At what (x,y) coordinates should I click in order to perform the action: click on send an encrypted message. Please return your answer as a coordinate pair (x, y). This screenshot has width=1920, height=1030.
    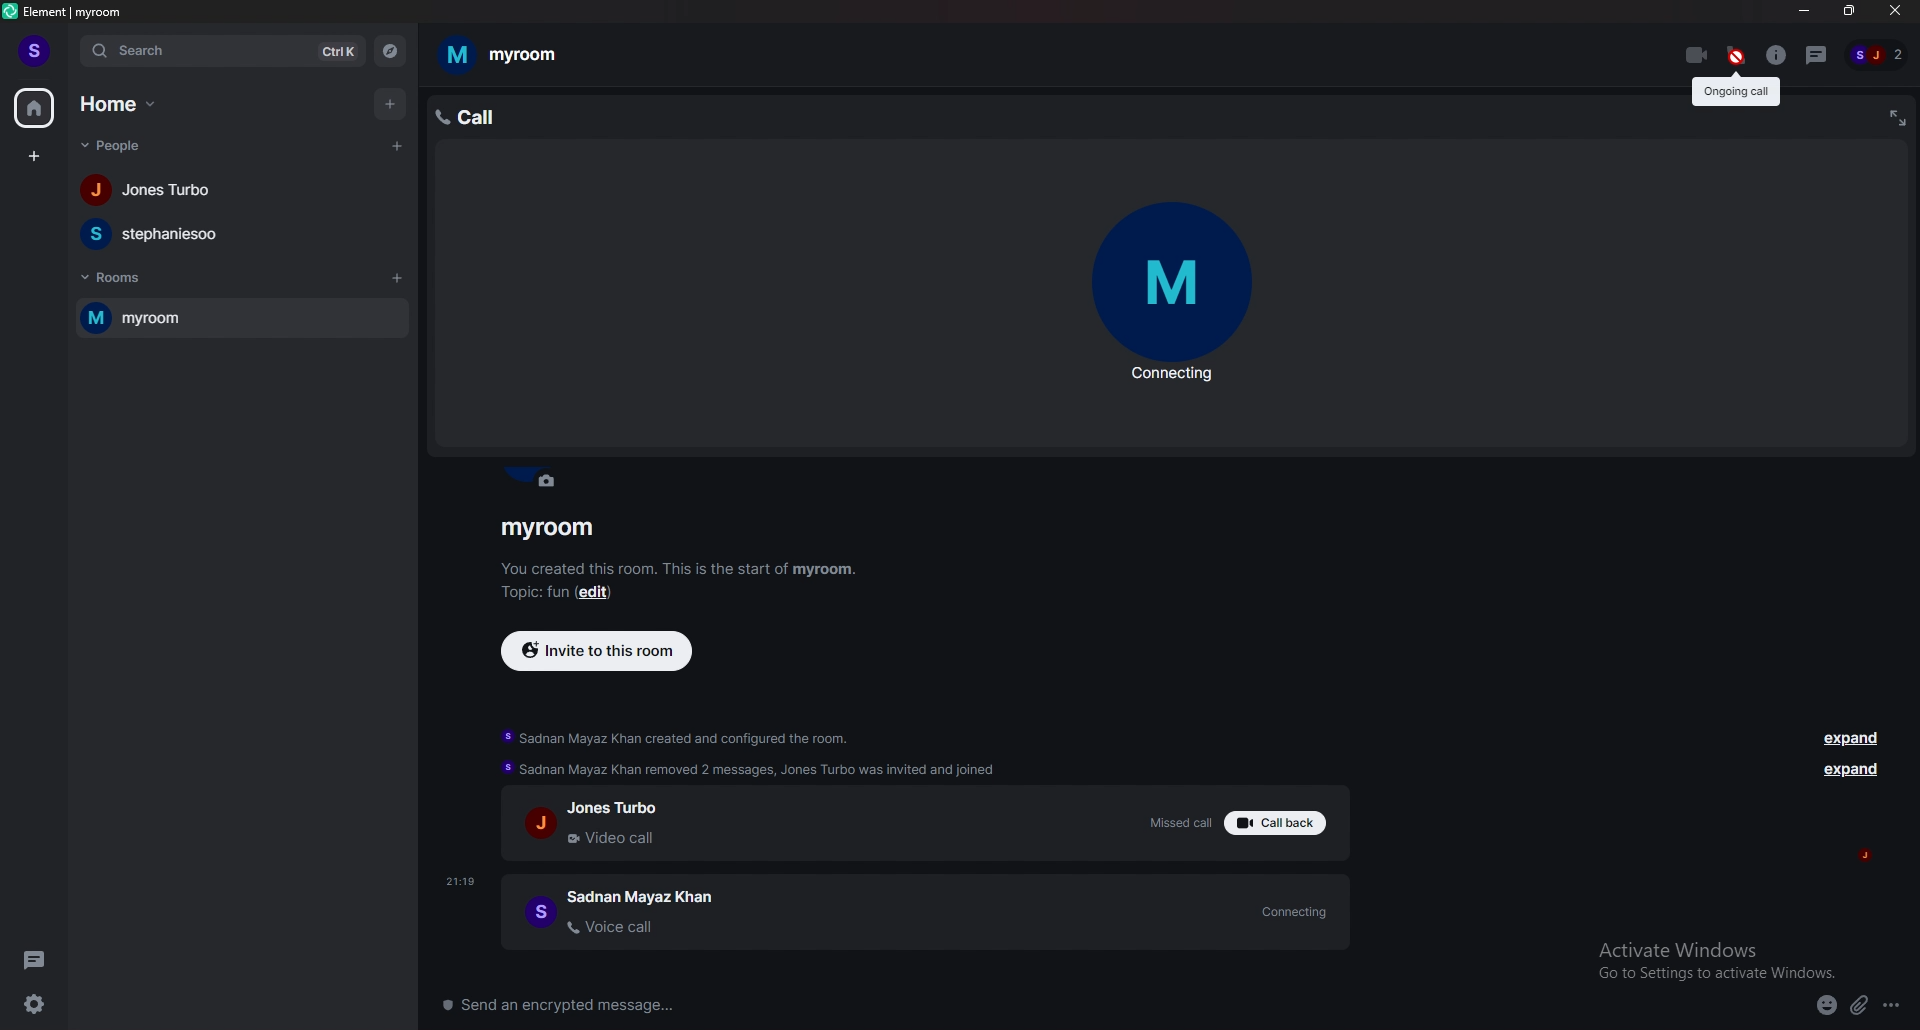
    Looking at the image, I should click on (575, 1007).